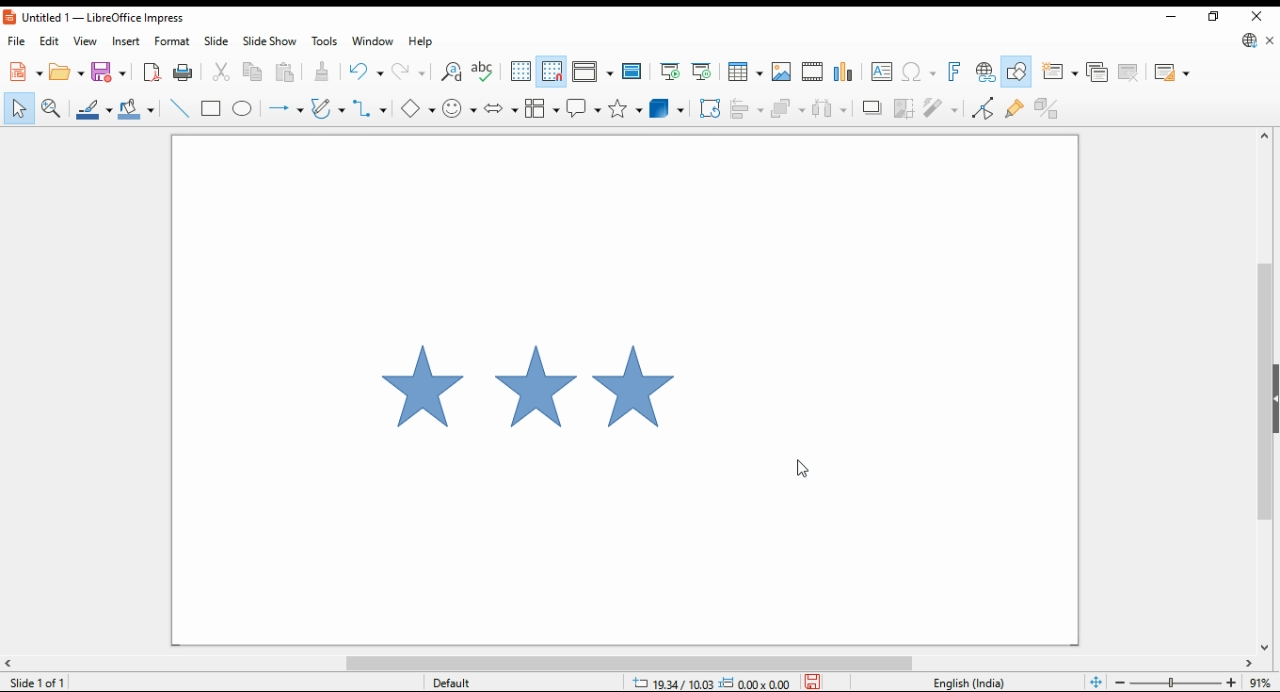 The image size is (1280, 692). I want to click on show gluepoint functions, so click(1016, 107).